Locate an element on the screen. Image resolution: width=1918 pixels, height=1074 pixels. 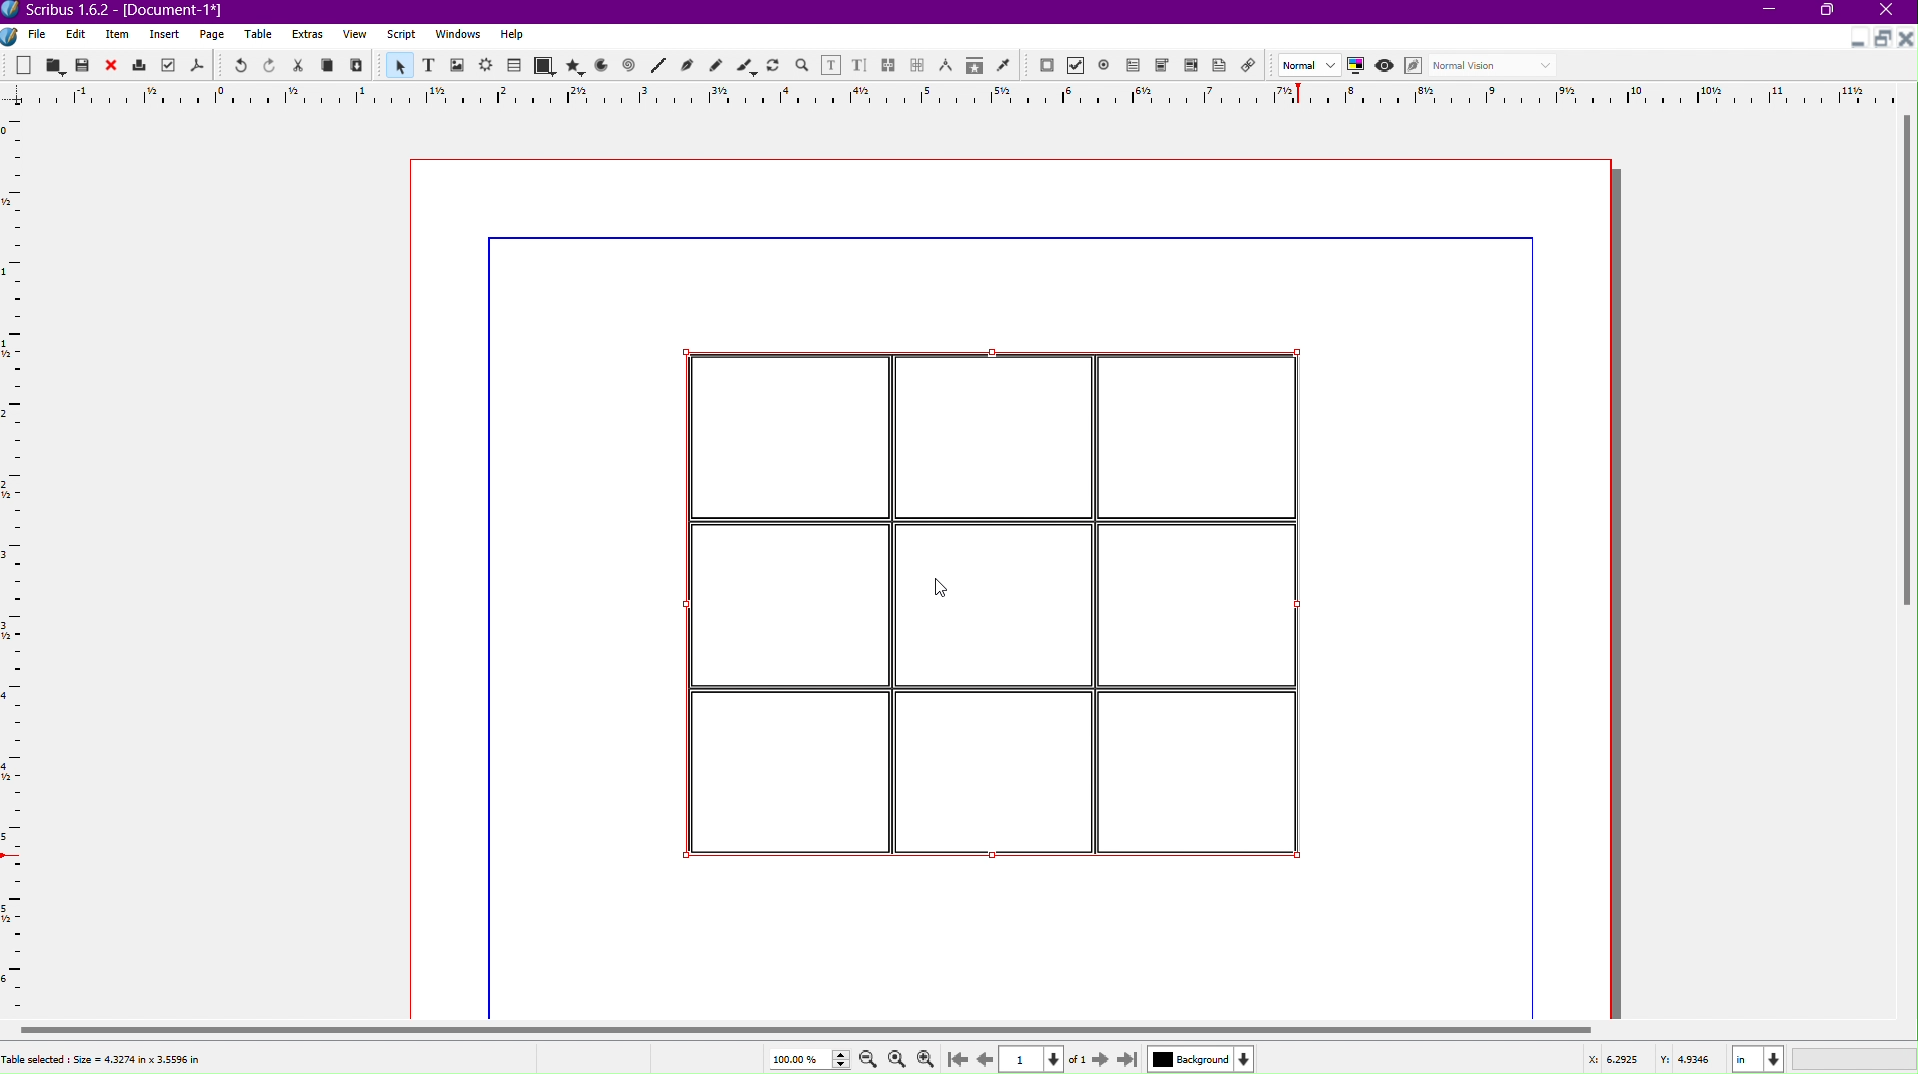
Table is located at coordinates (261, 36).